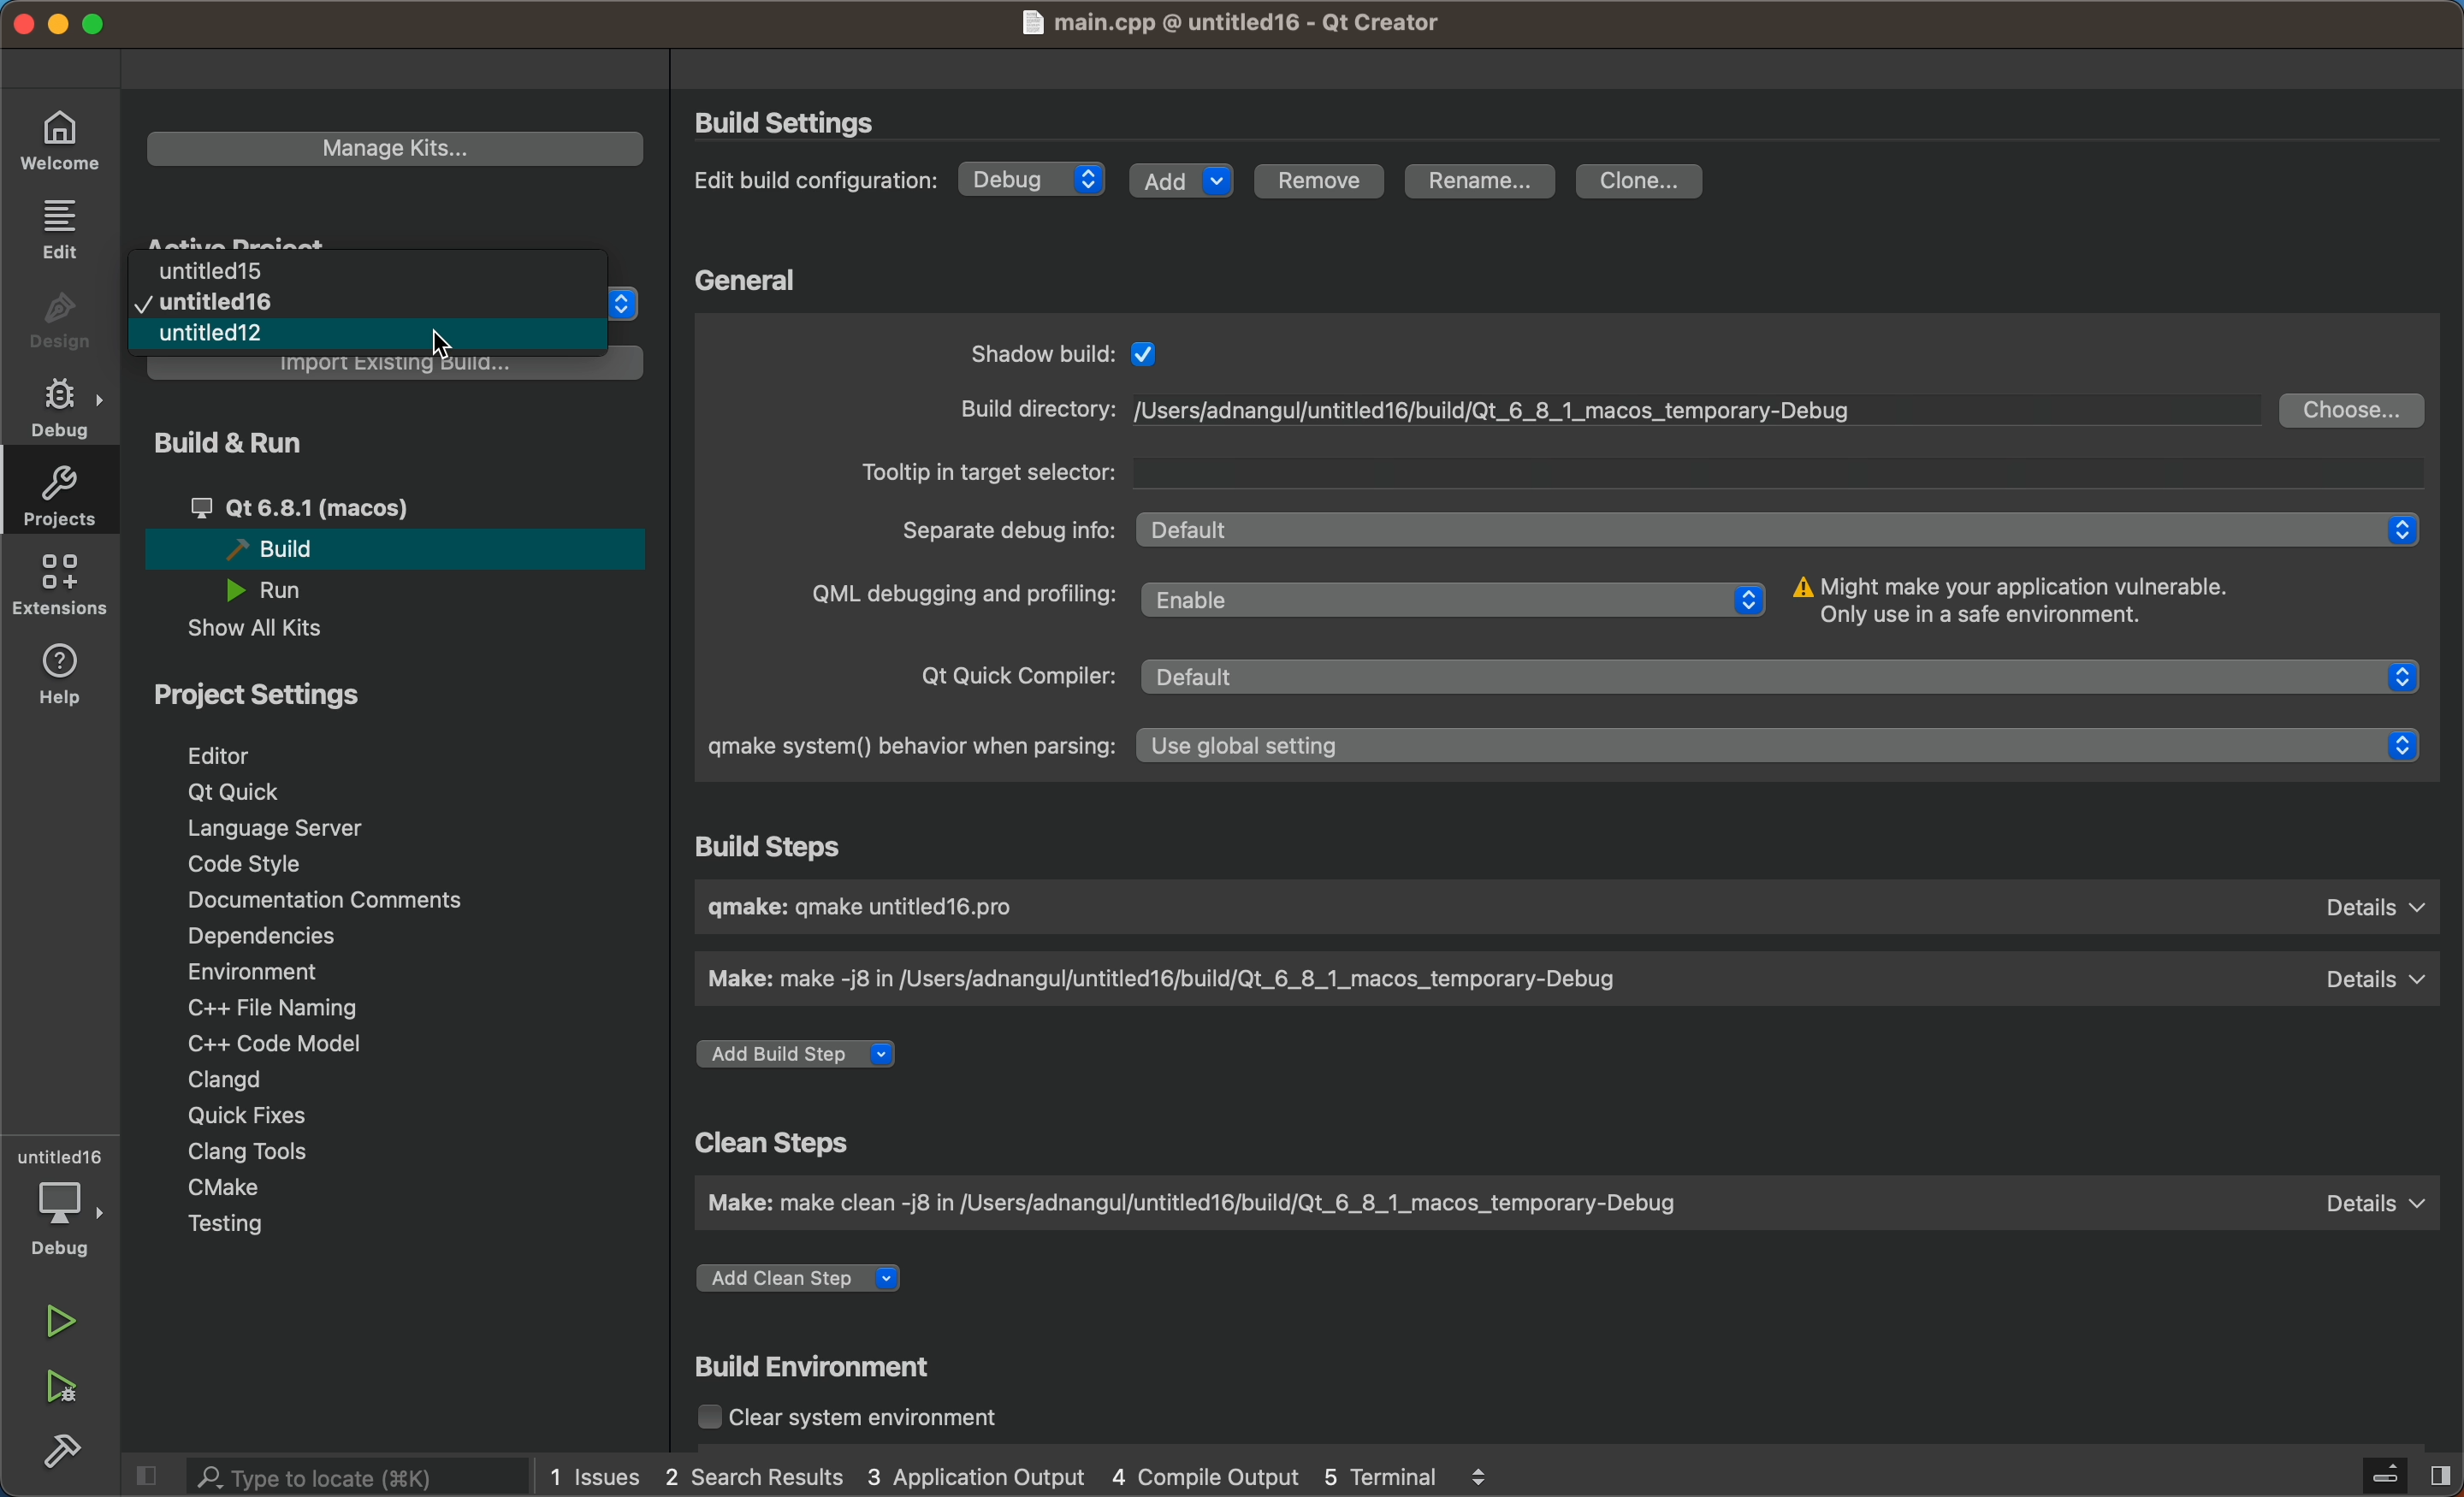 This screenshot has height=1497, width=2464. I want to click on debugger, so click(65, 1204).